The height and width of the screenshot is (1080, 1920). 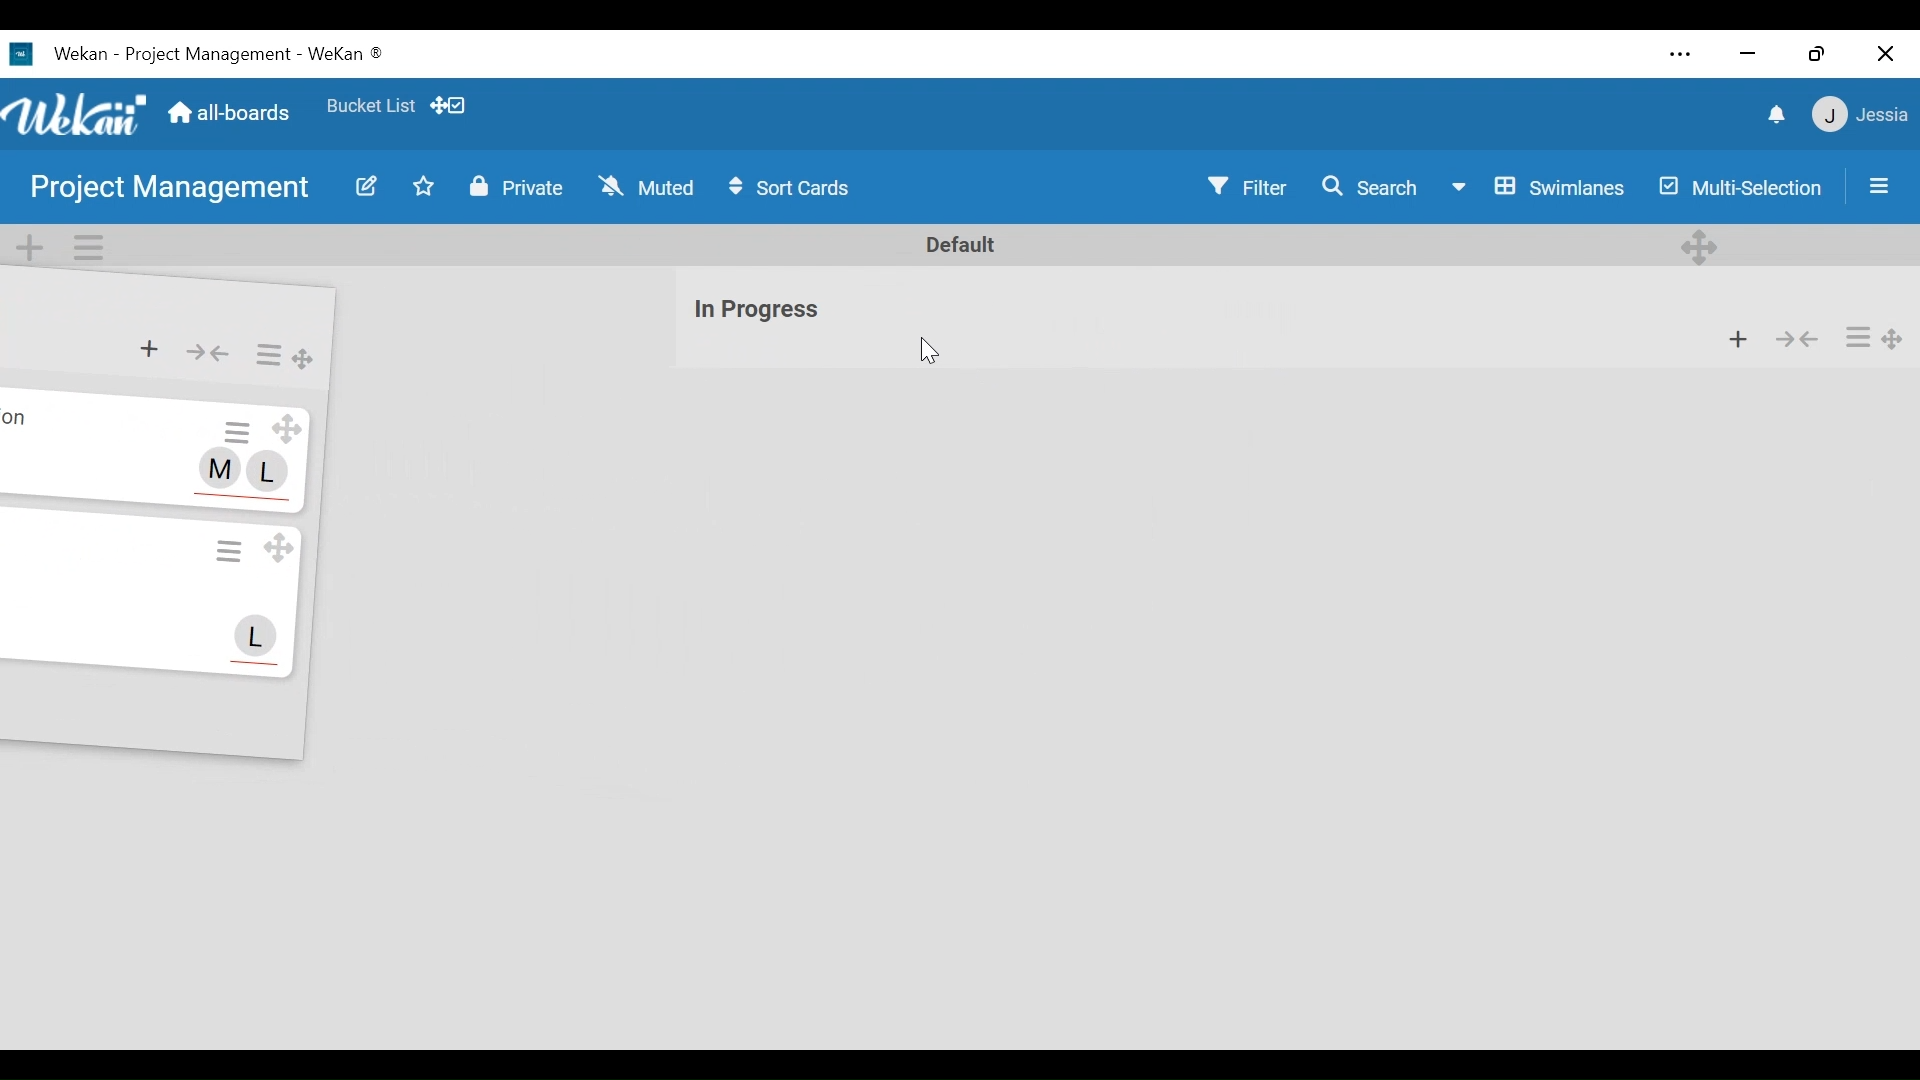 I want to click on Card Actions, so click(x=228, y=550).